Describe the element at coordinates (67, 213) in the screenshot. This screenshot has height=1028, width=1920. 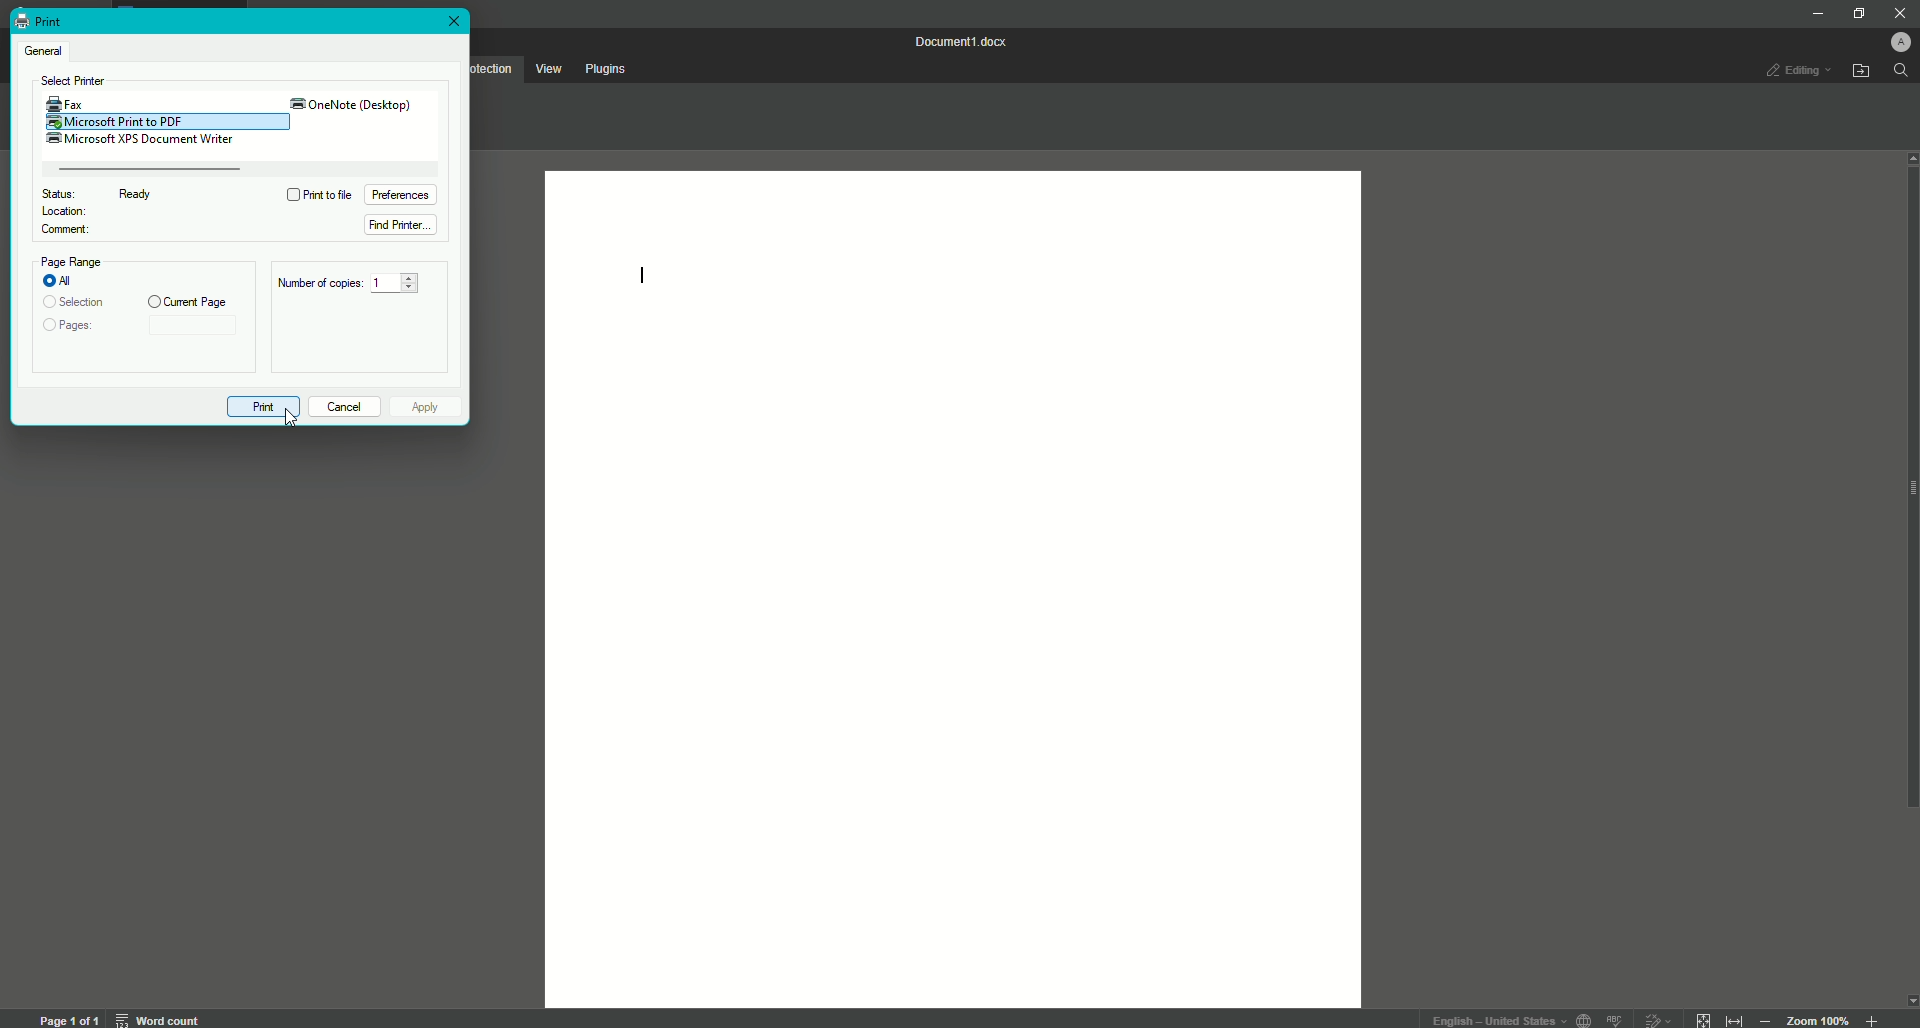
I see `Location` at that location.